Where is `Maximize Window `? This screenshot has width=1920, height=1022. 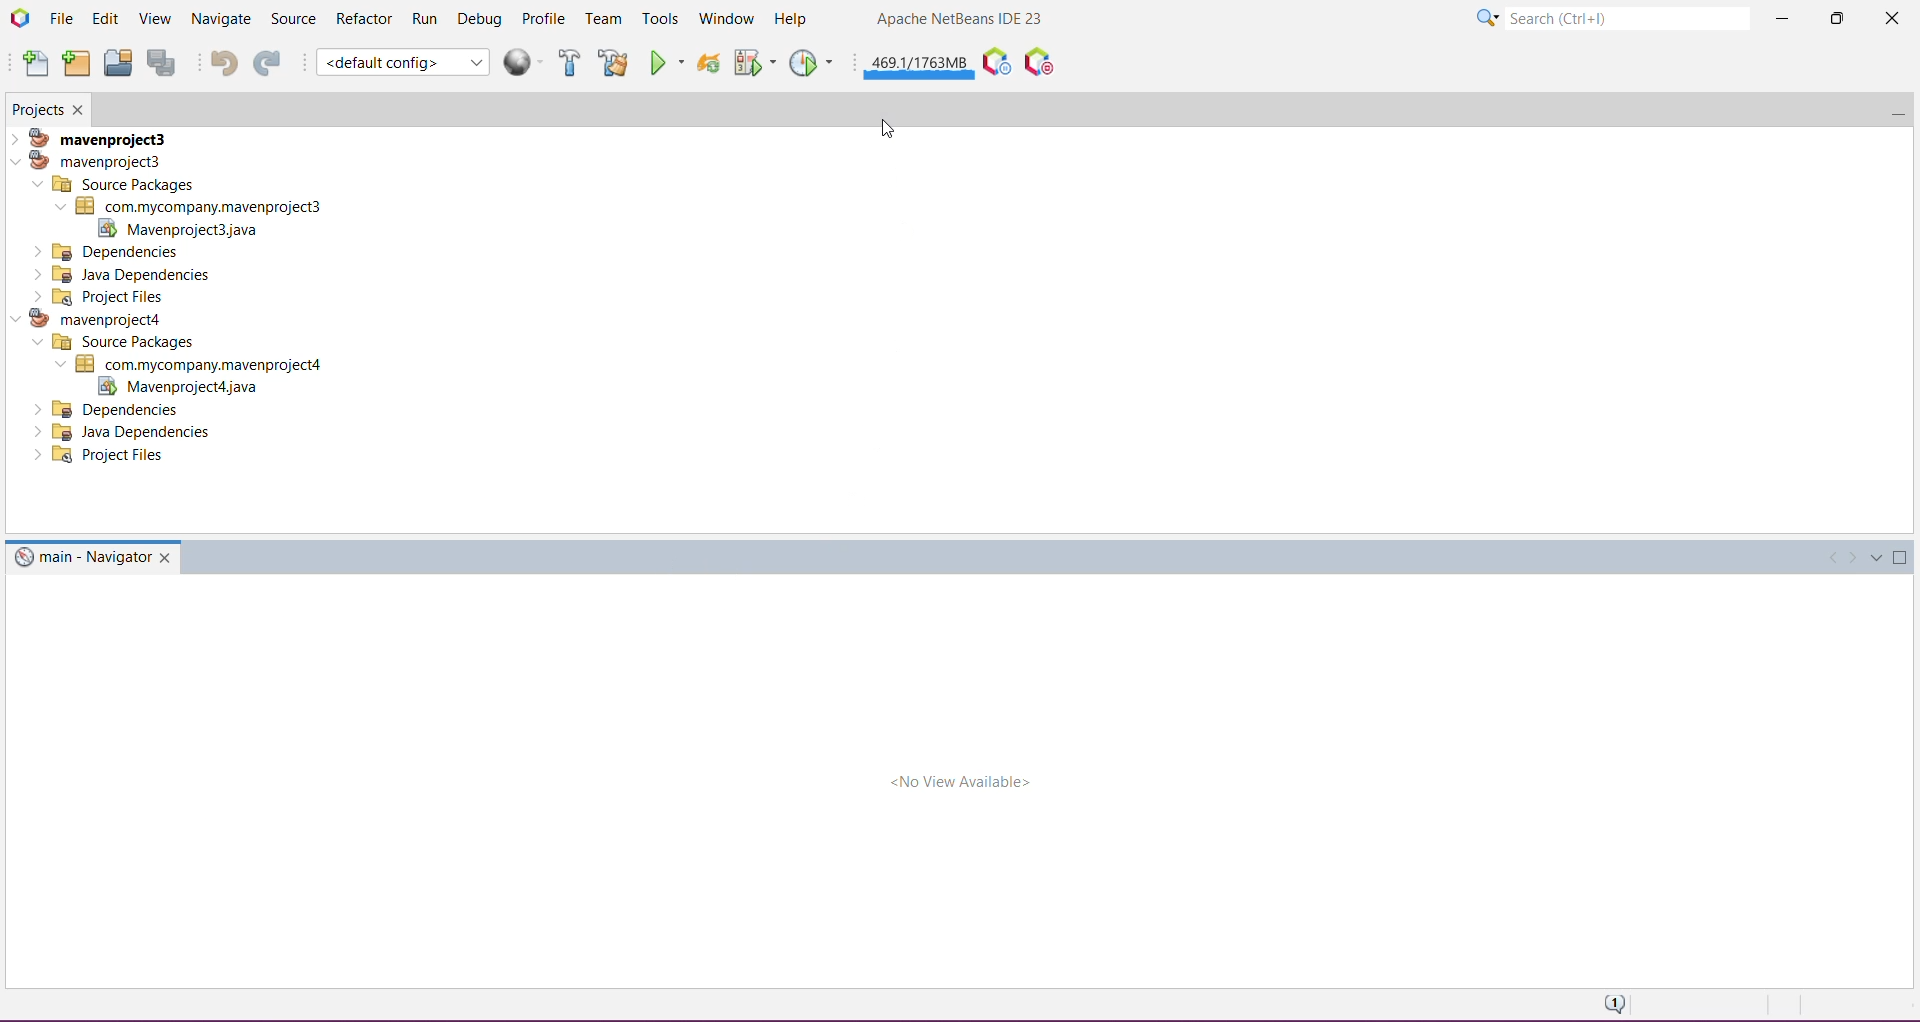
Maximize Window  is located at coordinates (1903, 558).